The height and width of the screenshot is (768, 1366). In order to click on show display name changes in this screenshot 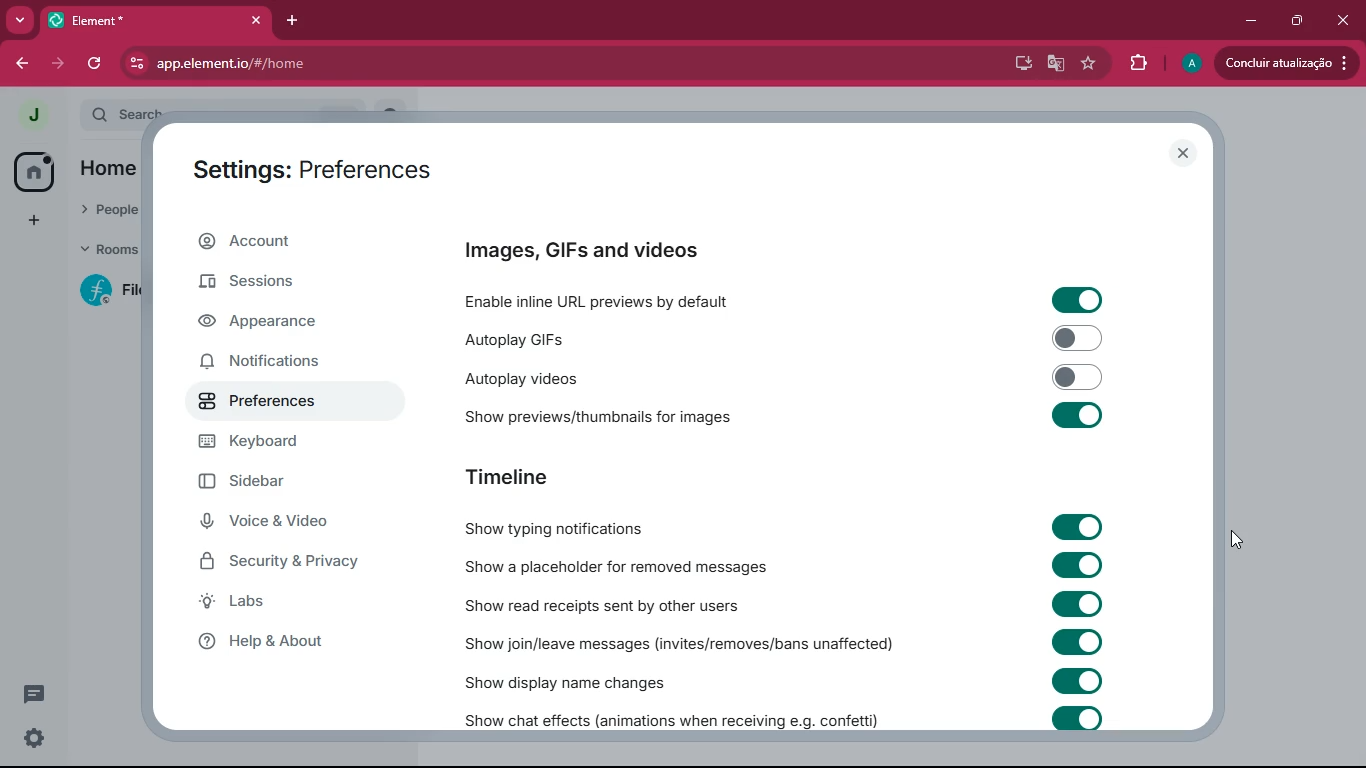, I will do `click(583, 683)`.